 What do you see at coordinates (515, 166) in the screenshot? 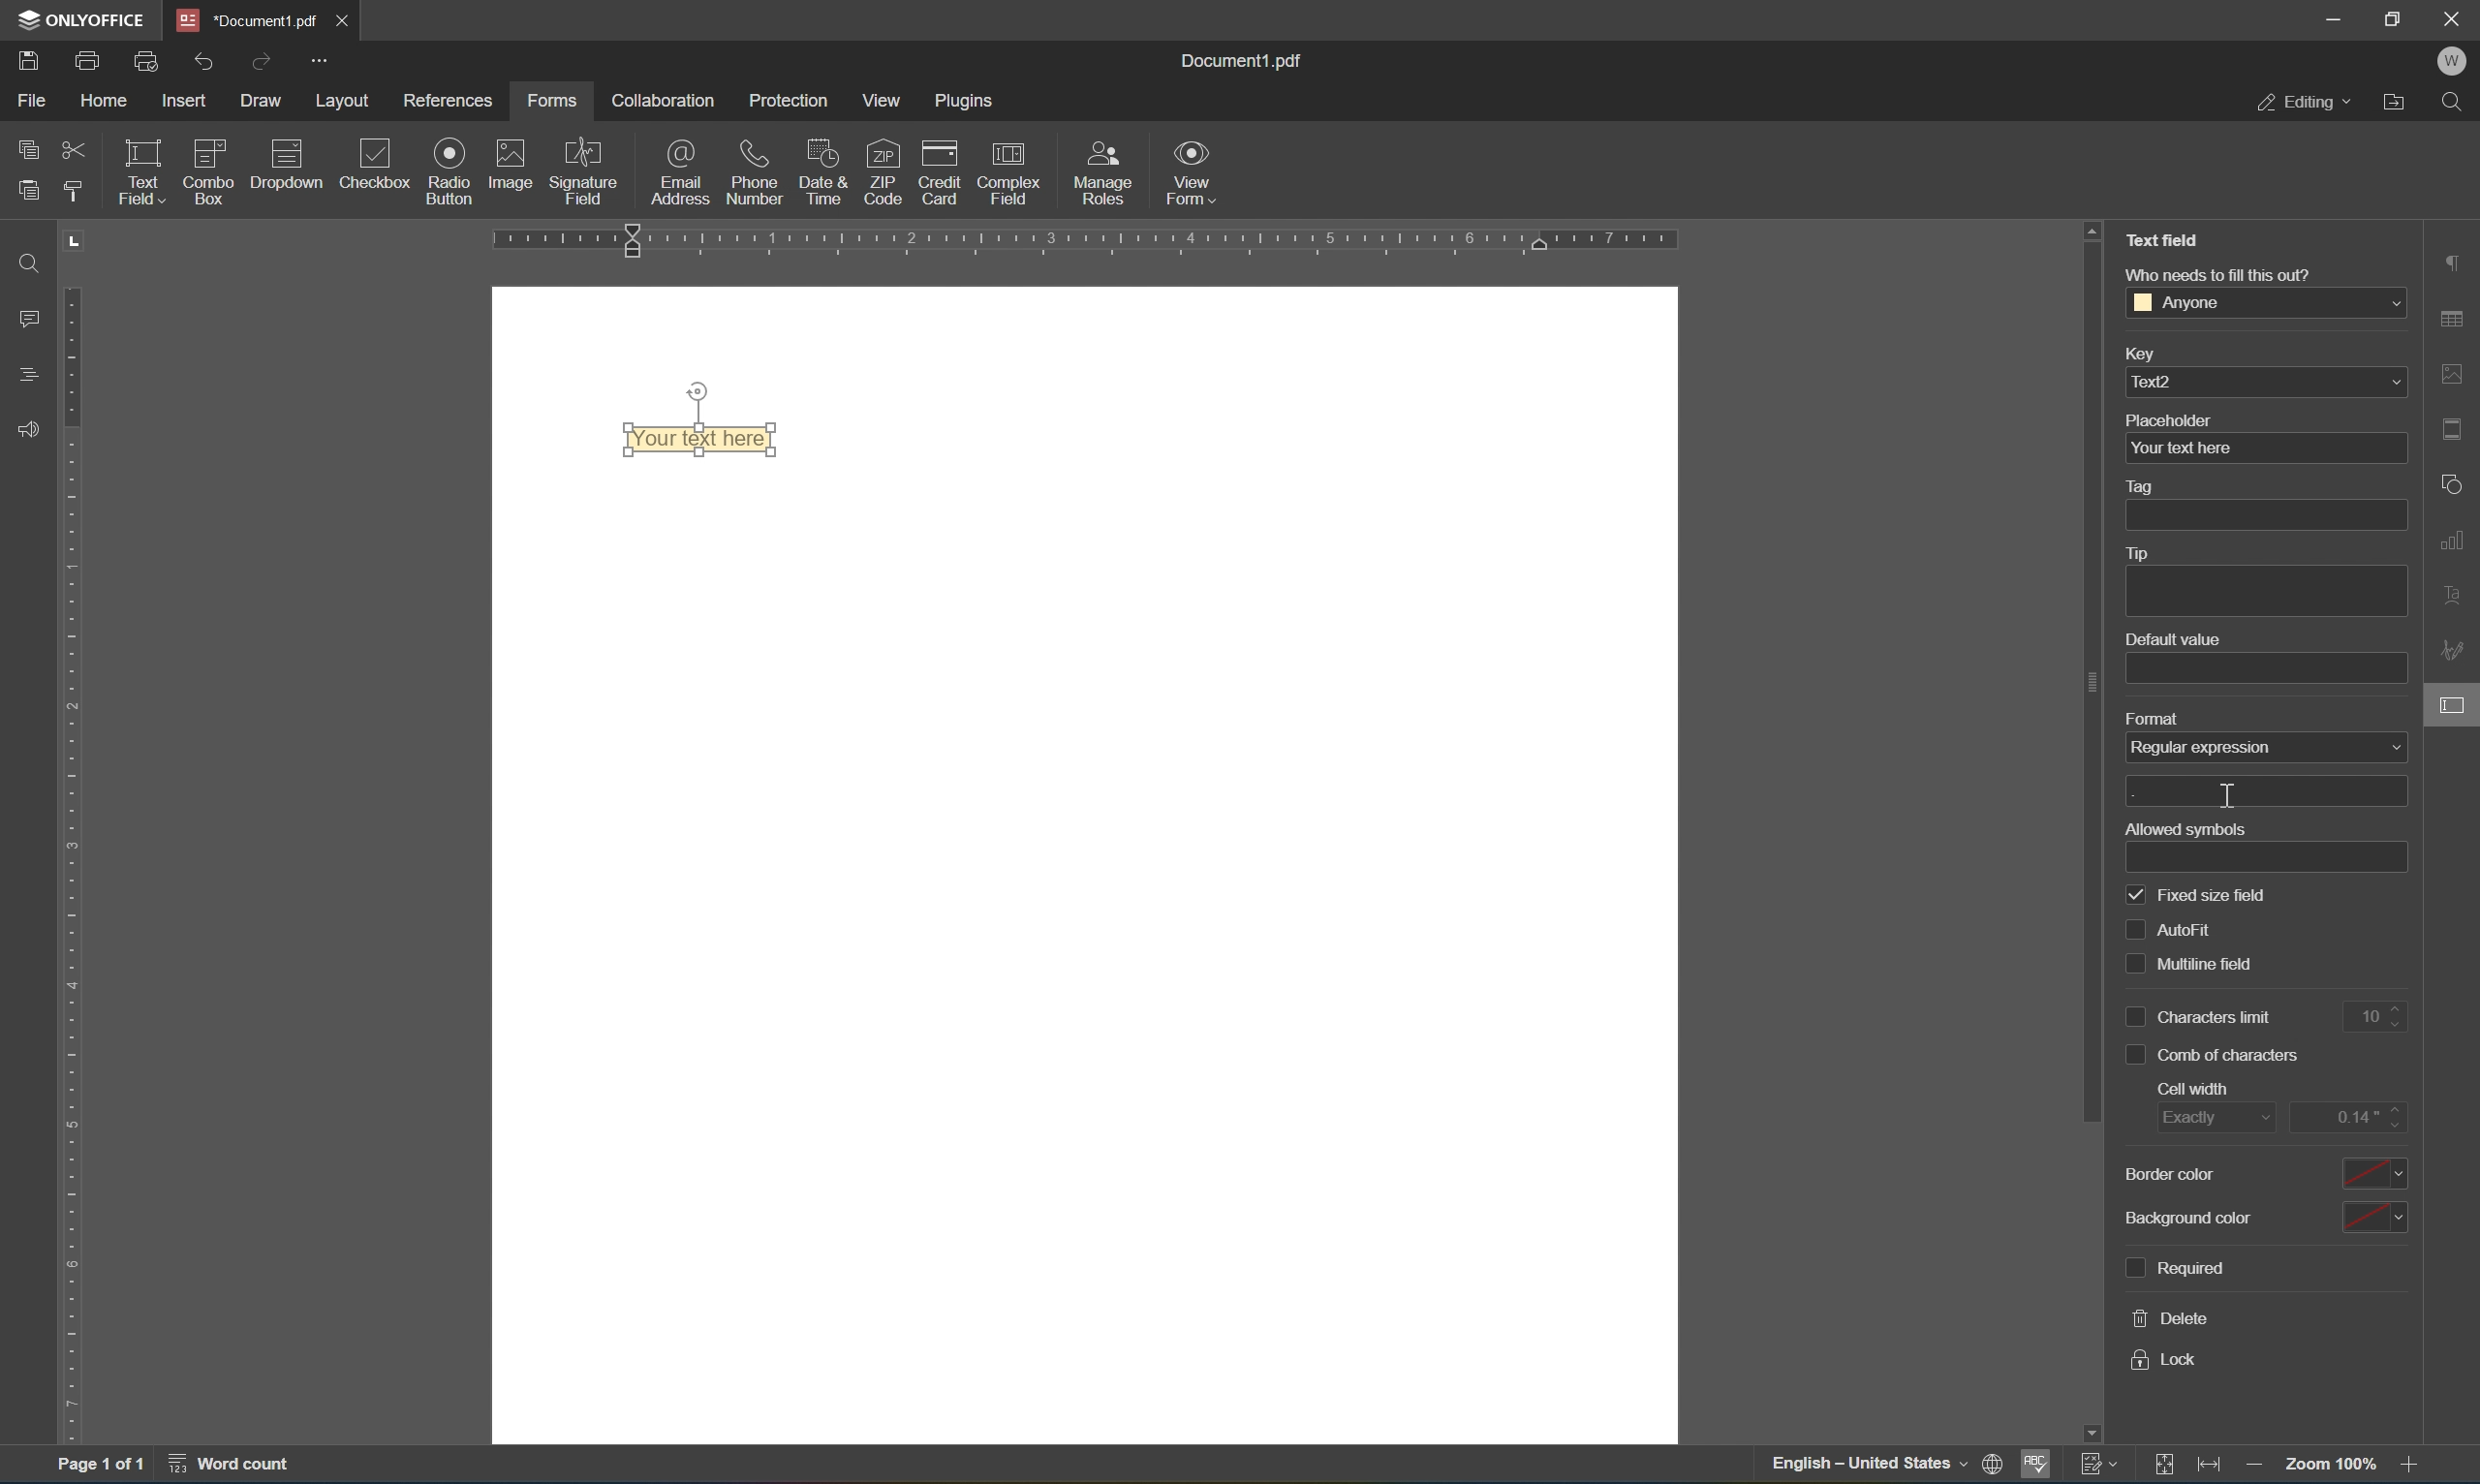
I see `image` at bounding box center [515, 166].